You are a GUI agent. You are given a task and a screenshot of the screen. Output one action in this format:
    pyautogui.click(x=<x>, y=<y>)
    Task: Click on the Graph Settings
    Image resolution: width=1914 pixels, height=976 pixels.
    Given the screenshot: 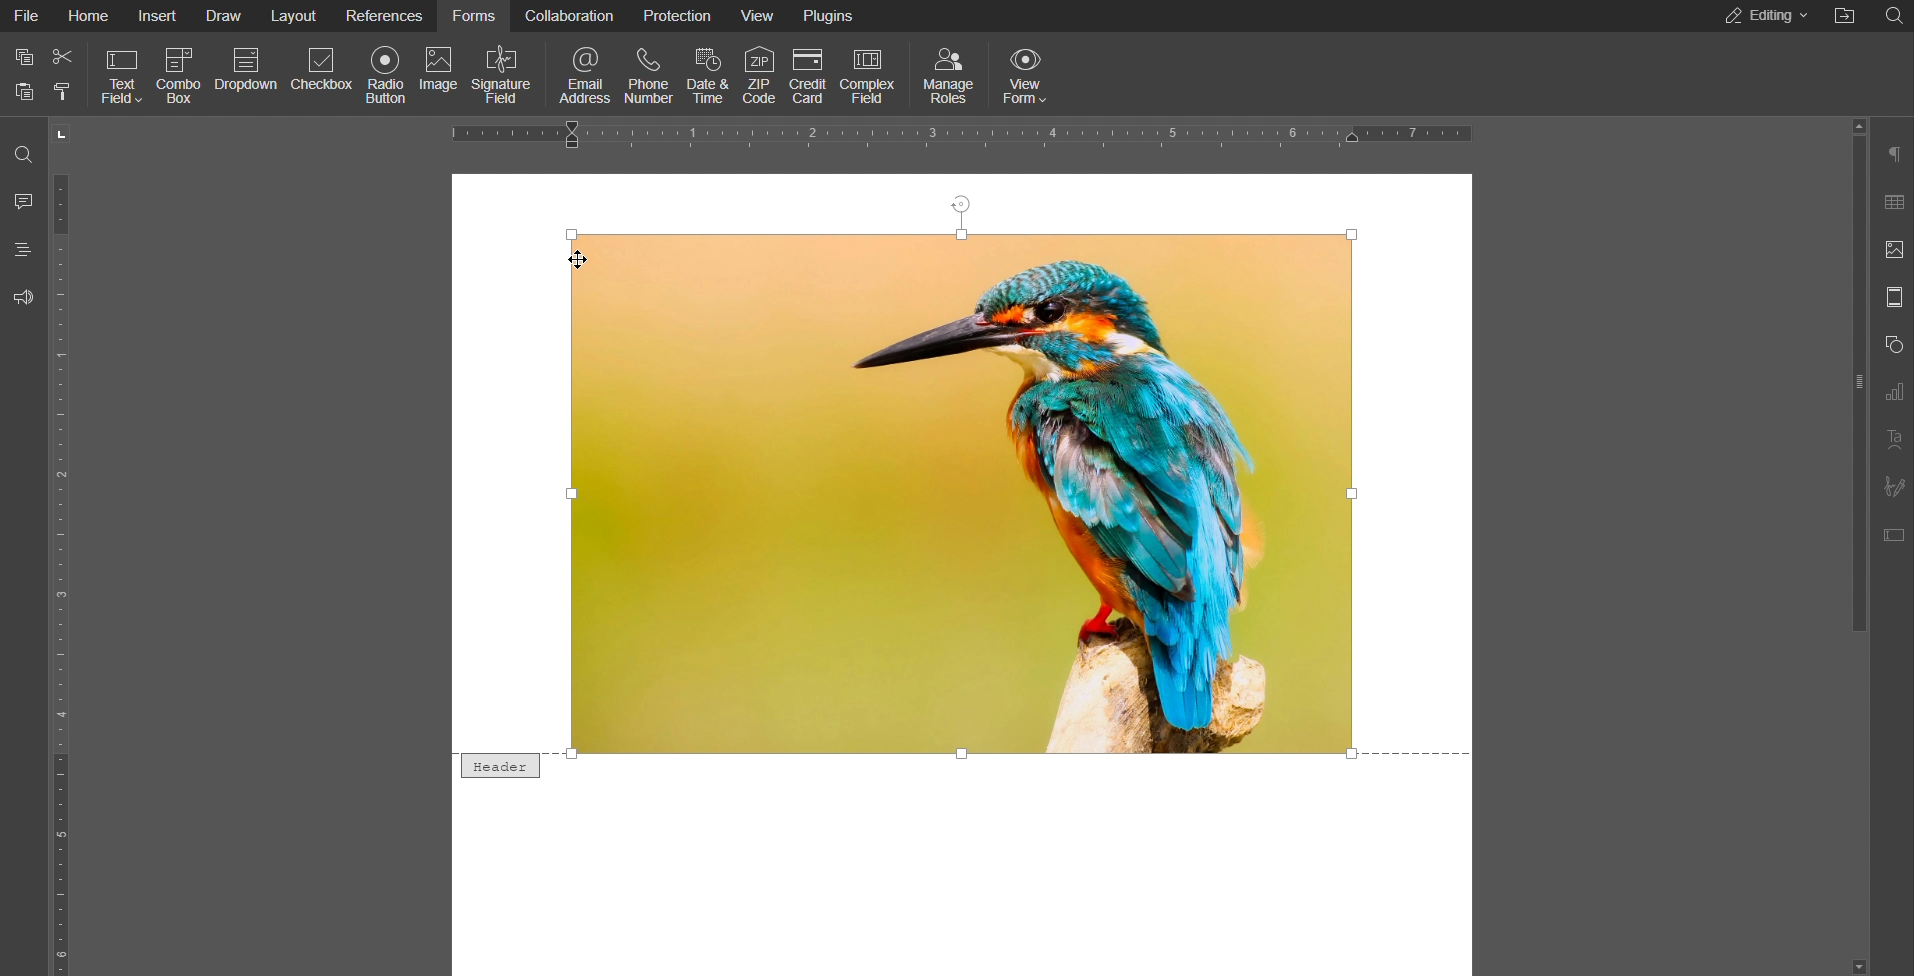 What is the action you would take?
    pyautogui.click(x=1888, y=392)
    